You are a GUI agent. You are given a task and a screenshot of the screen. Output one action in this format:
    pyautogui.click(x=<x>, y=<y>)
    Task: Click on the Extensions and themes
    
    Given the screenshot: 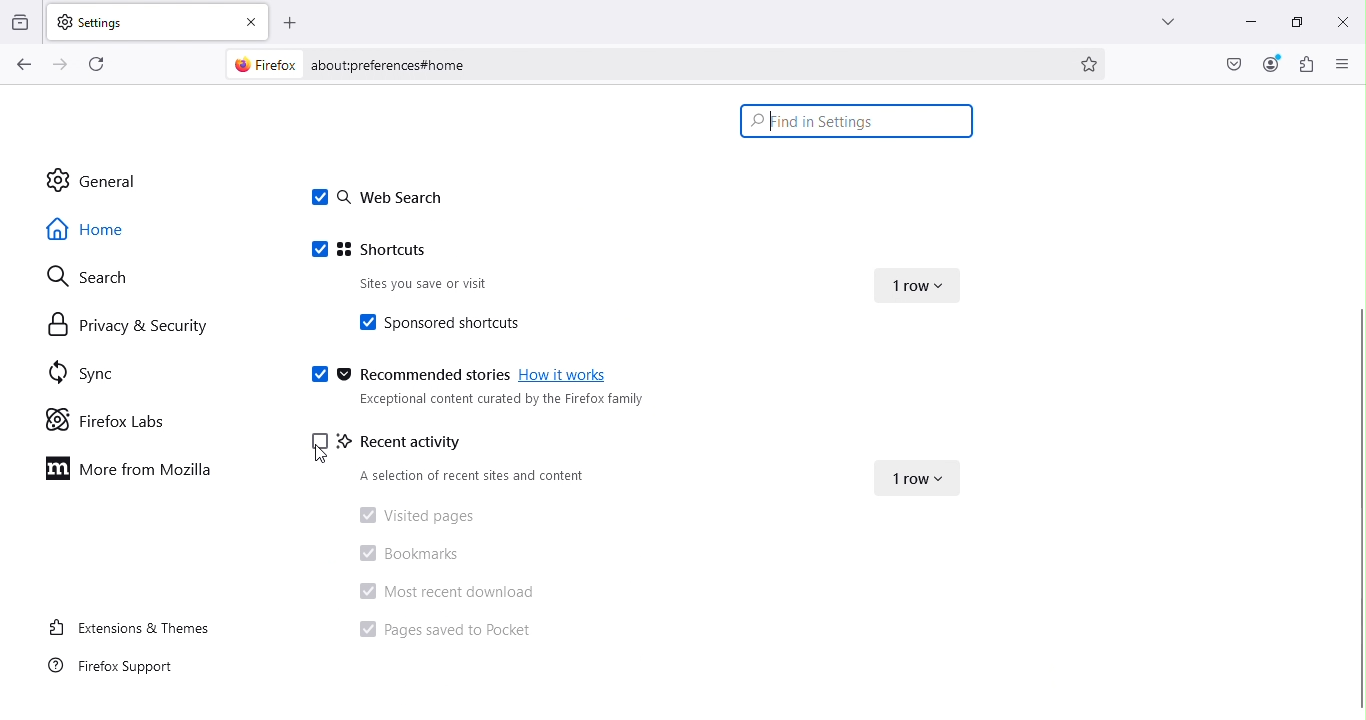 What is the action you would take?
    pyautogui.click(x=125, y=626)
    